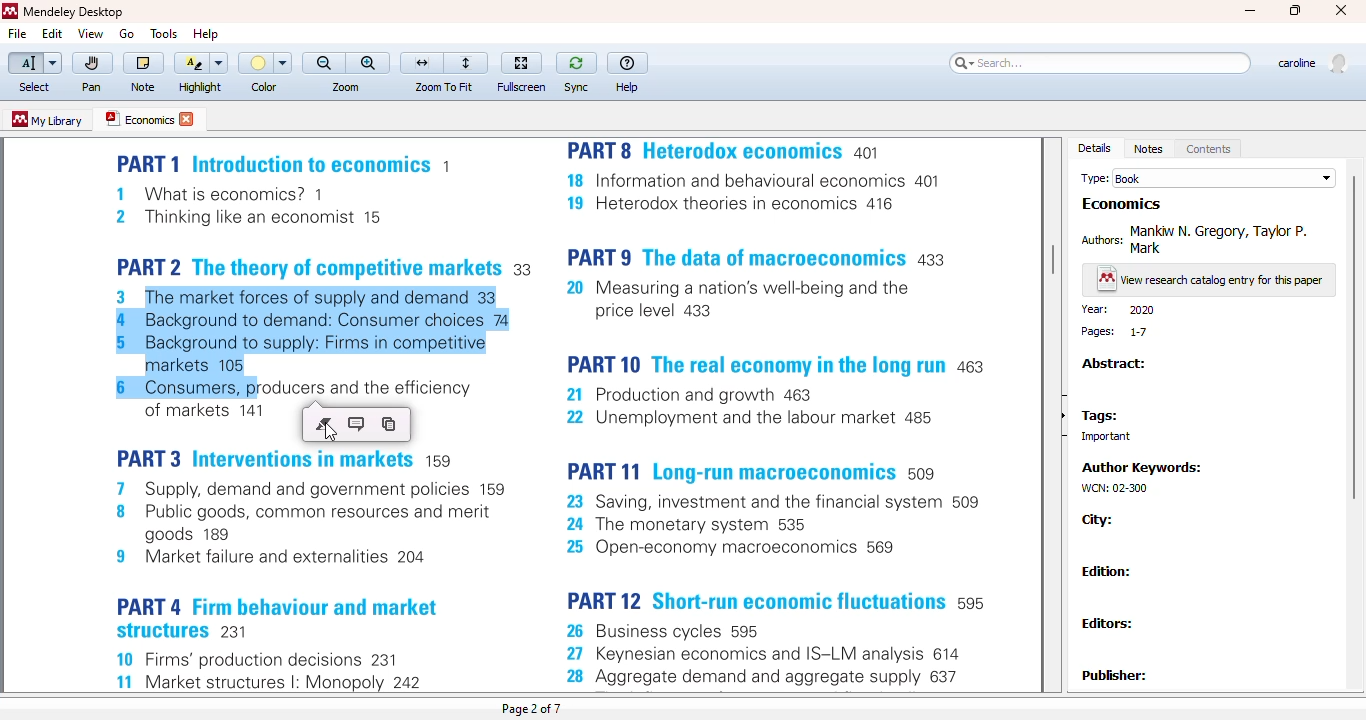  Describe the element at coordinates (324, 424) in the screenshot. I see `highlight this text` at that location.